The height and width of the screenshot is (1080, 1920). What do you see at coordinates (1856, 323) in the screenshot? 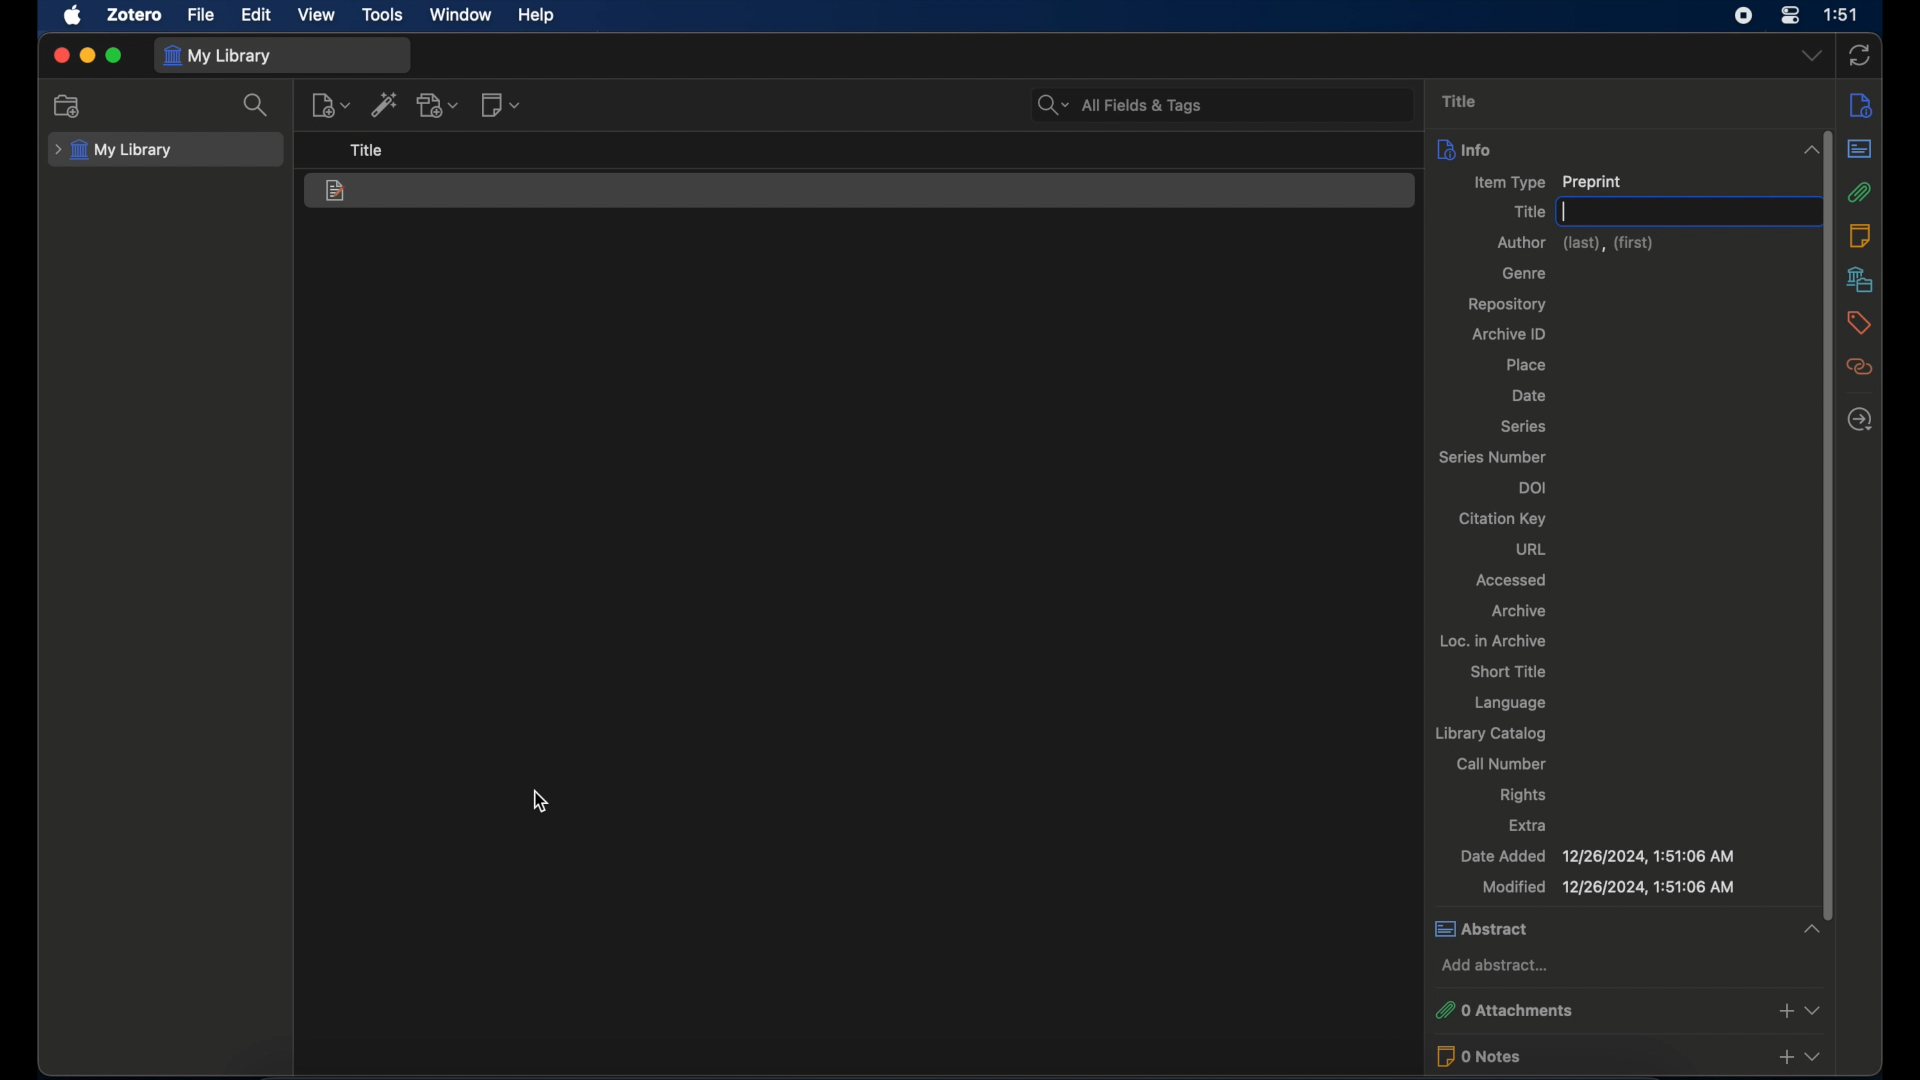
I see `tags` at bounding box center [1856, 323].